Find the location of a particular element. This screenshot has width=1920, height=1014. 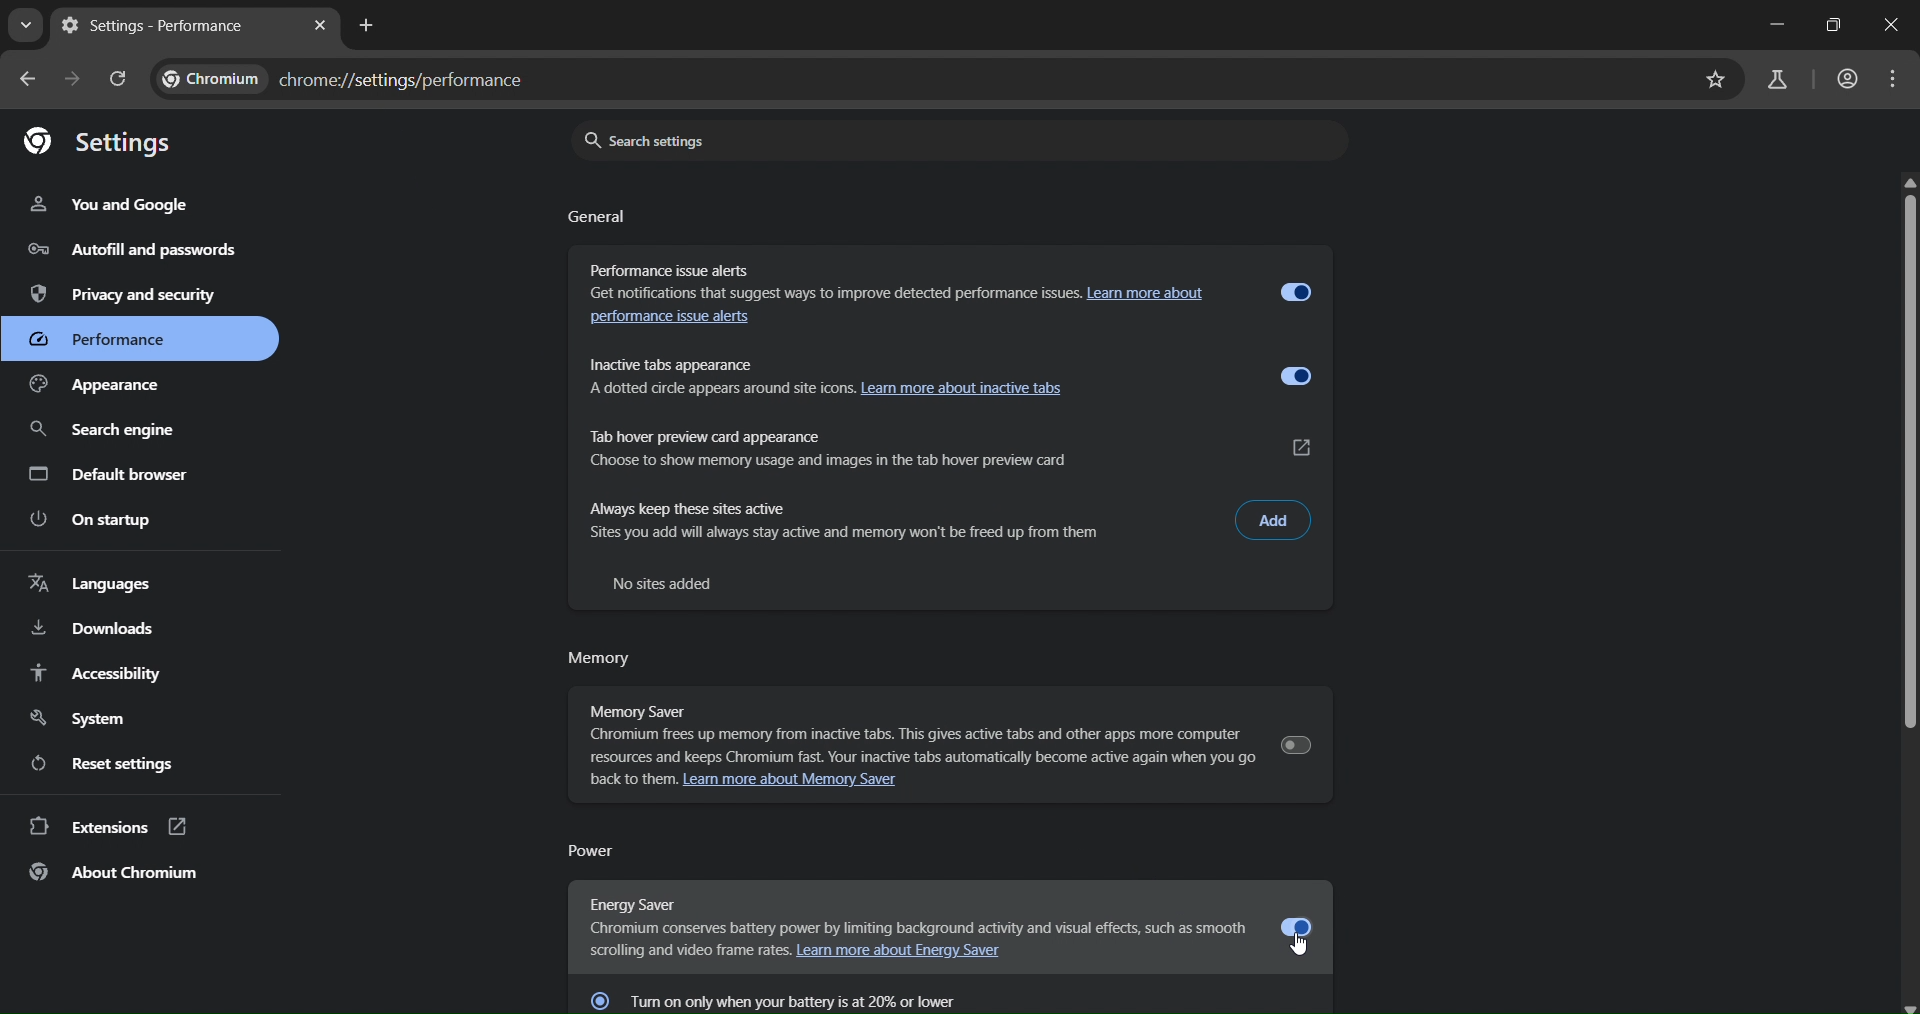

turn on only when your battery is at 20% or lower is located at coordinates (804, 998).